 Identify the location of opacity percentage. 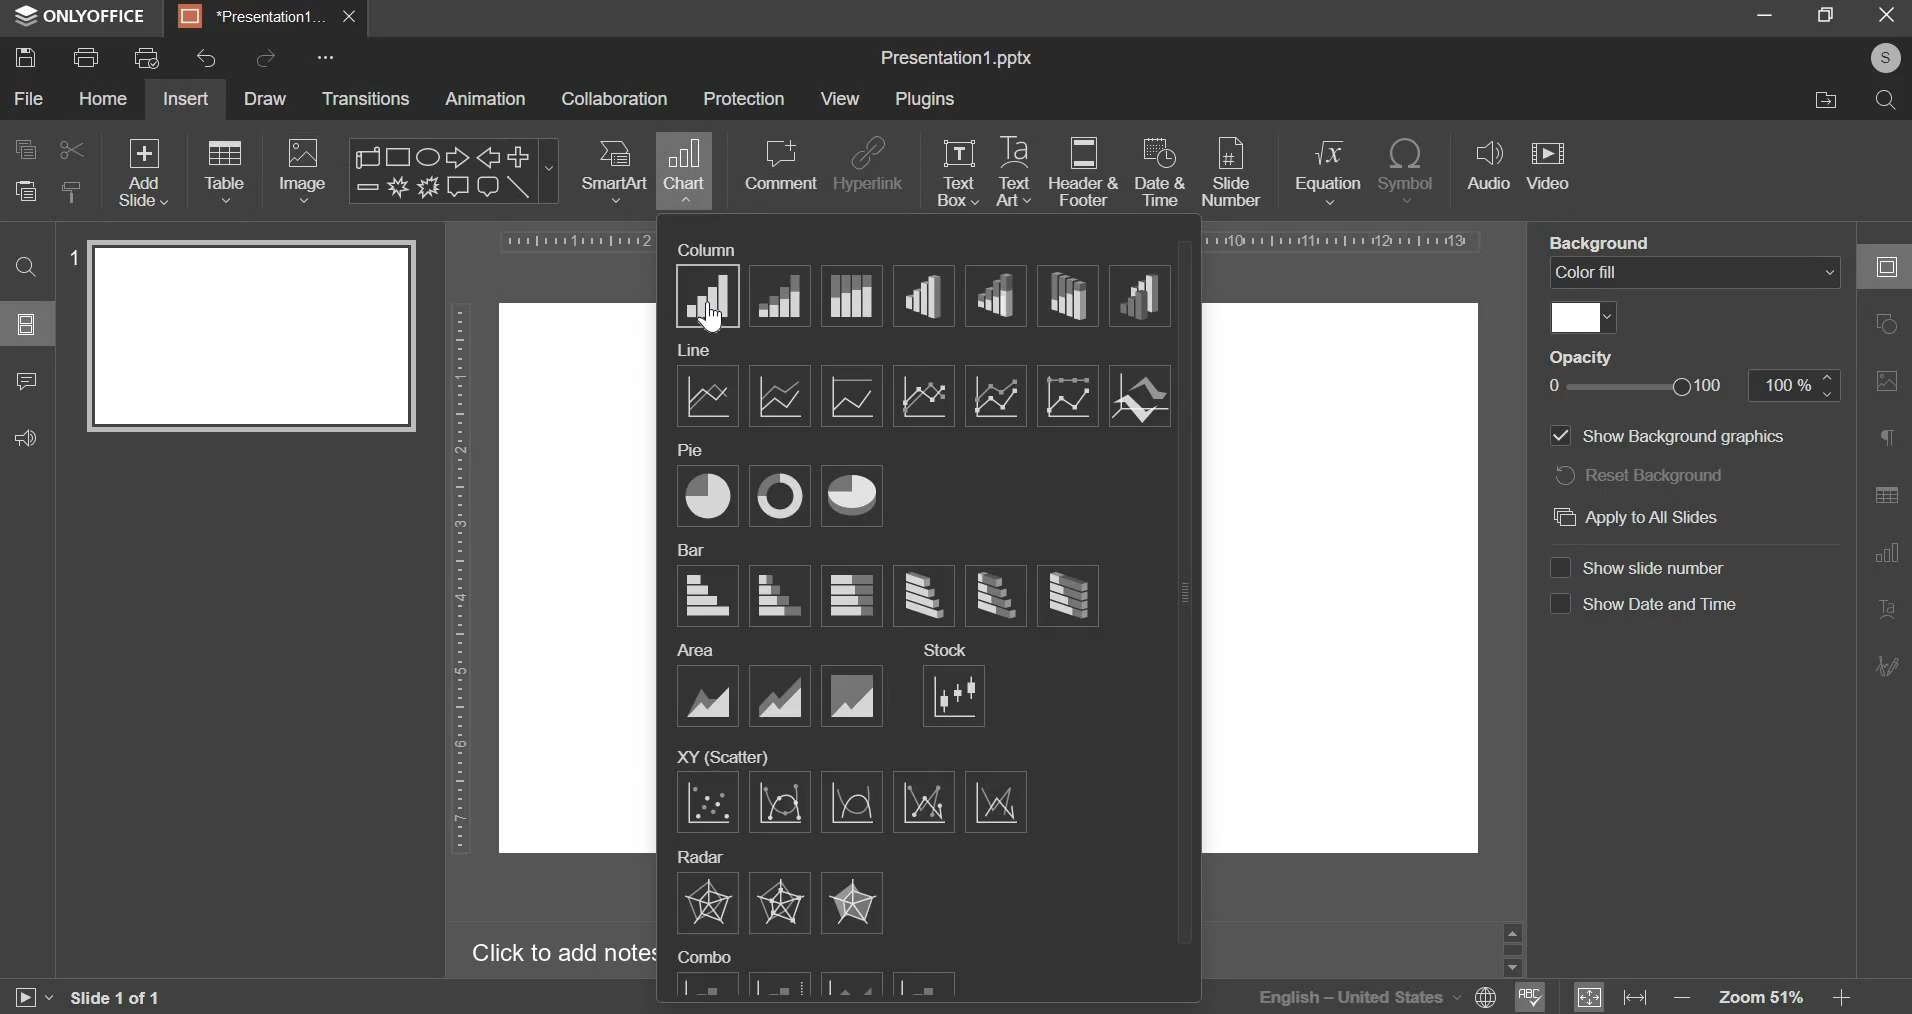
(1794, 385).